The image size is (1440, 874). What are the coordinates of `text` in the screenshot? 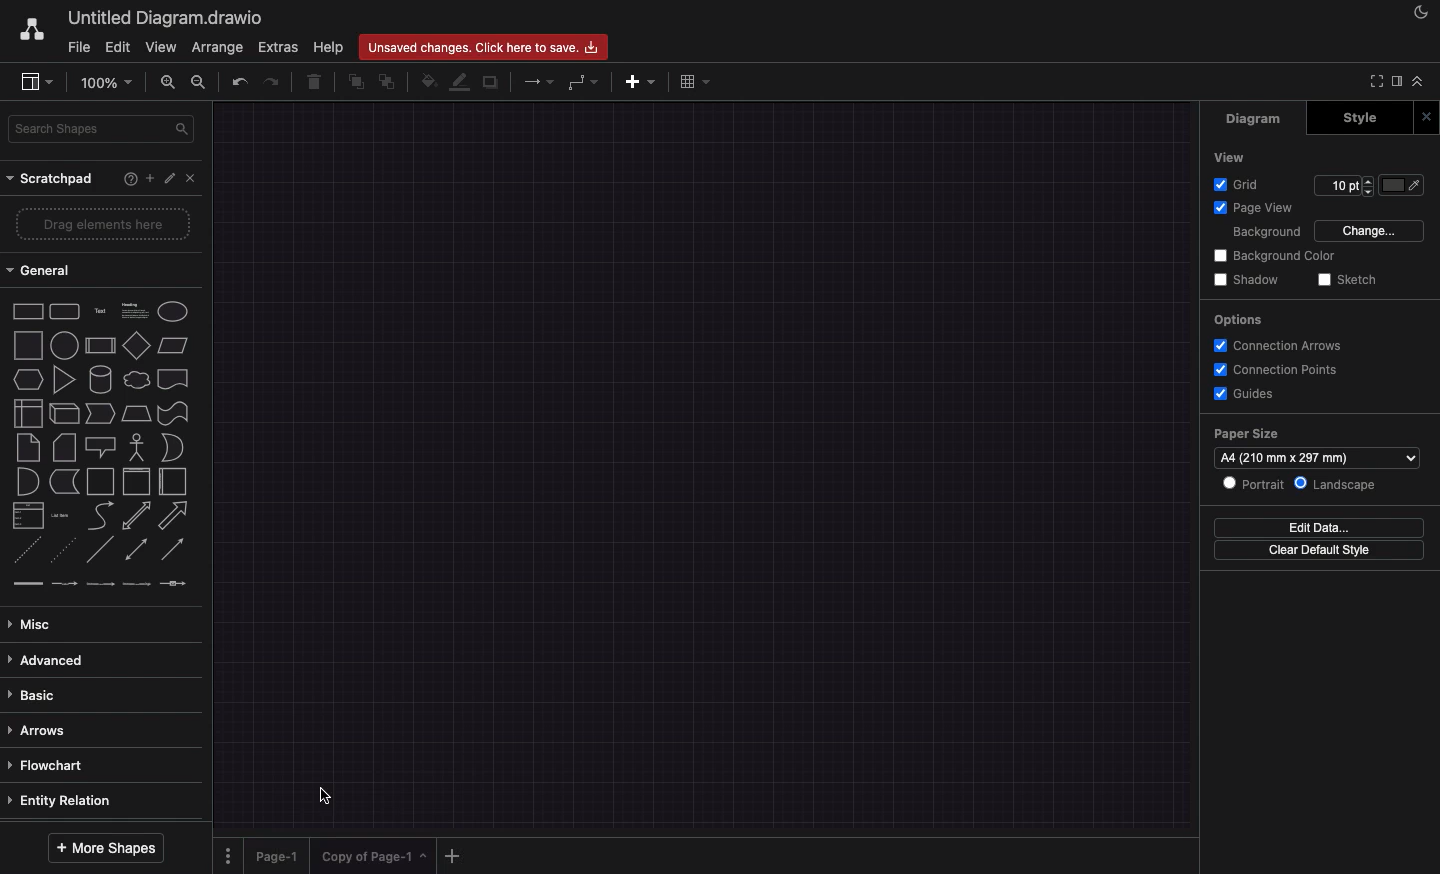 It's located at (103, 310).